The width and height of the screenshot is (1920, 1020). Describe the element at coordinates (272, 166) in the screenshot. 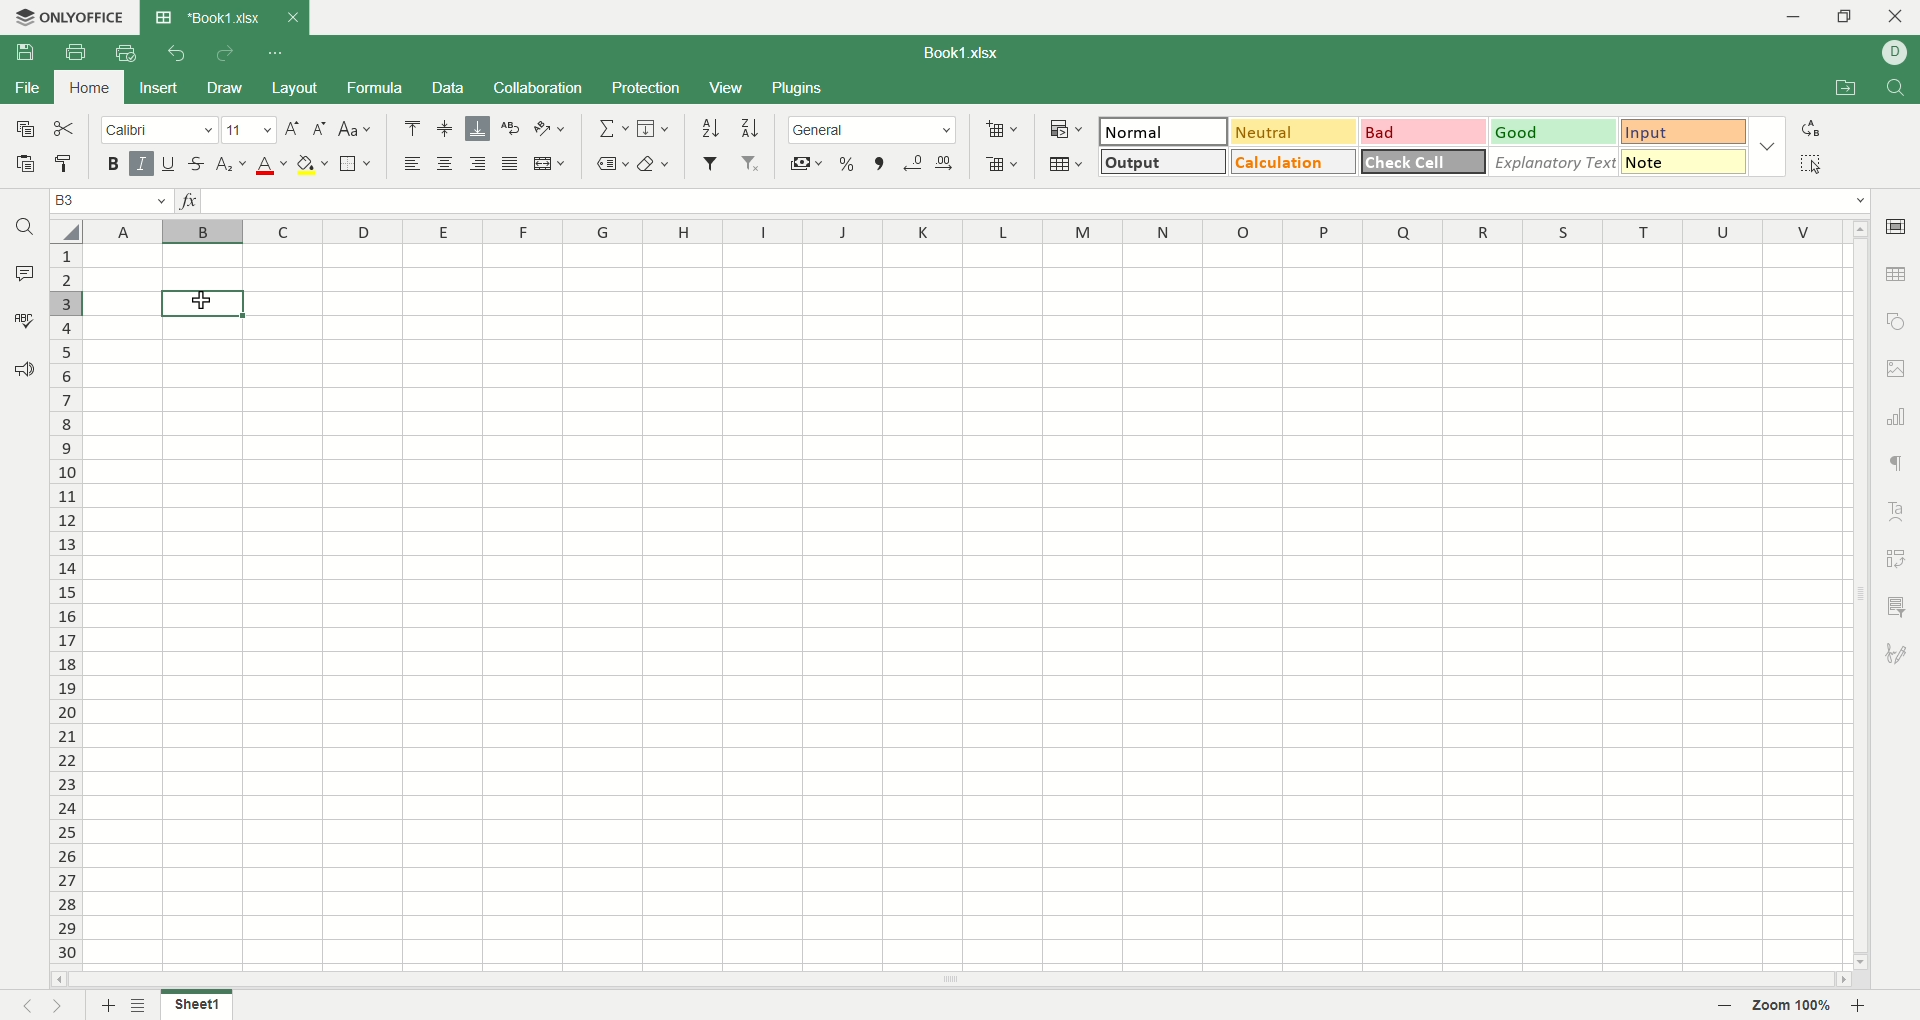

I see `font color` at that location.